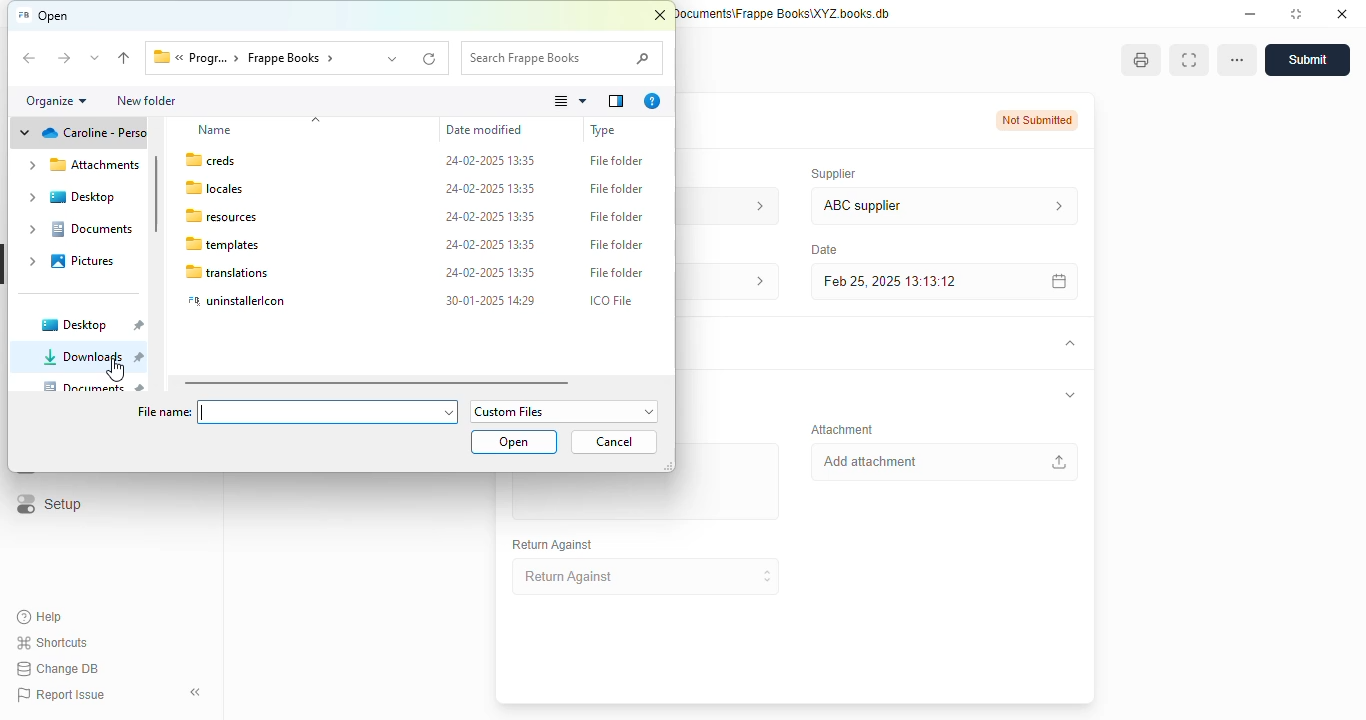 This screenshot has width=1366, height=720. I want to click on back, so click(30, 59).